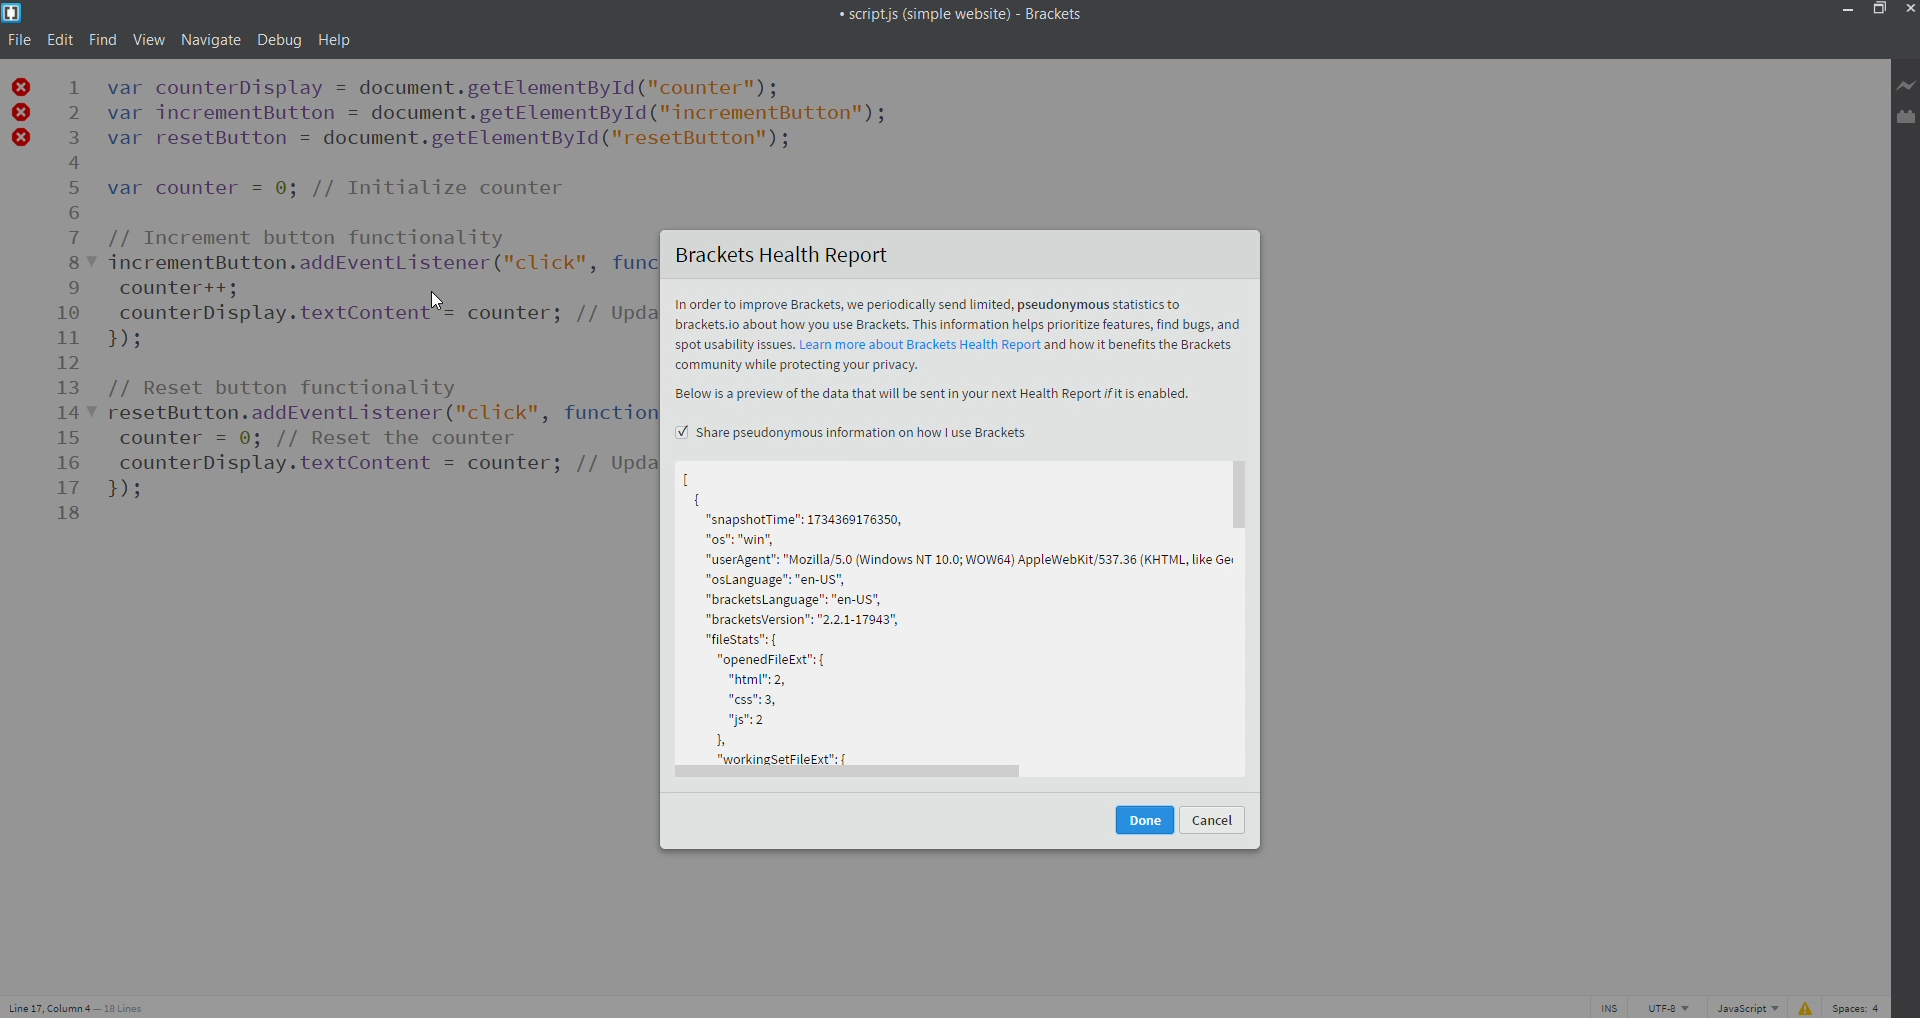 Image resolution: width=1920 pixels, height=1018 pixels. What do you see at coordinates (926, 12) in the screenshot?
I see `Script.JS (Simple website) - Brackets` at bounding box center [926, 12].